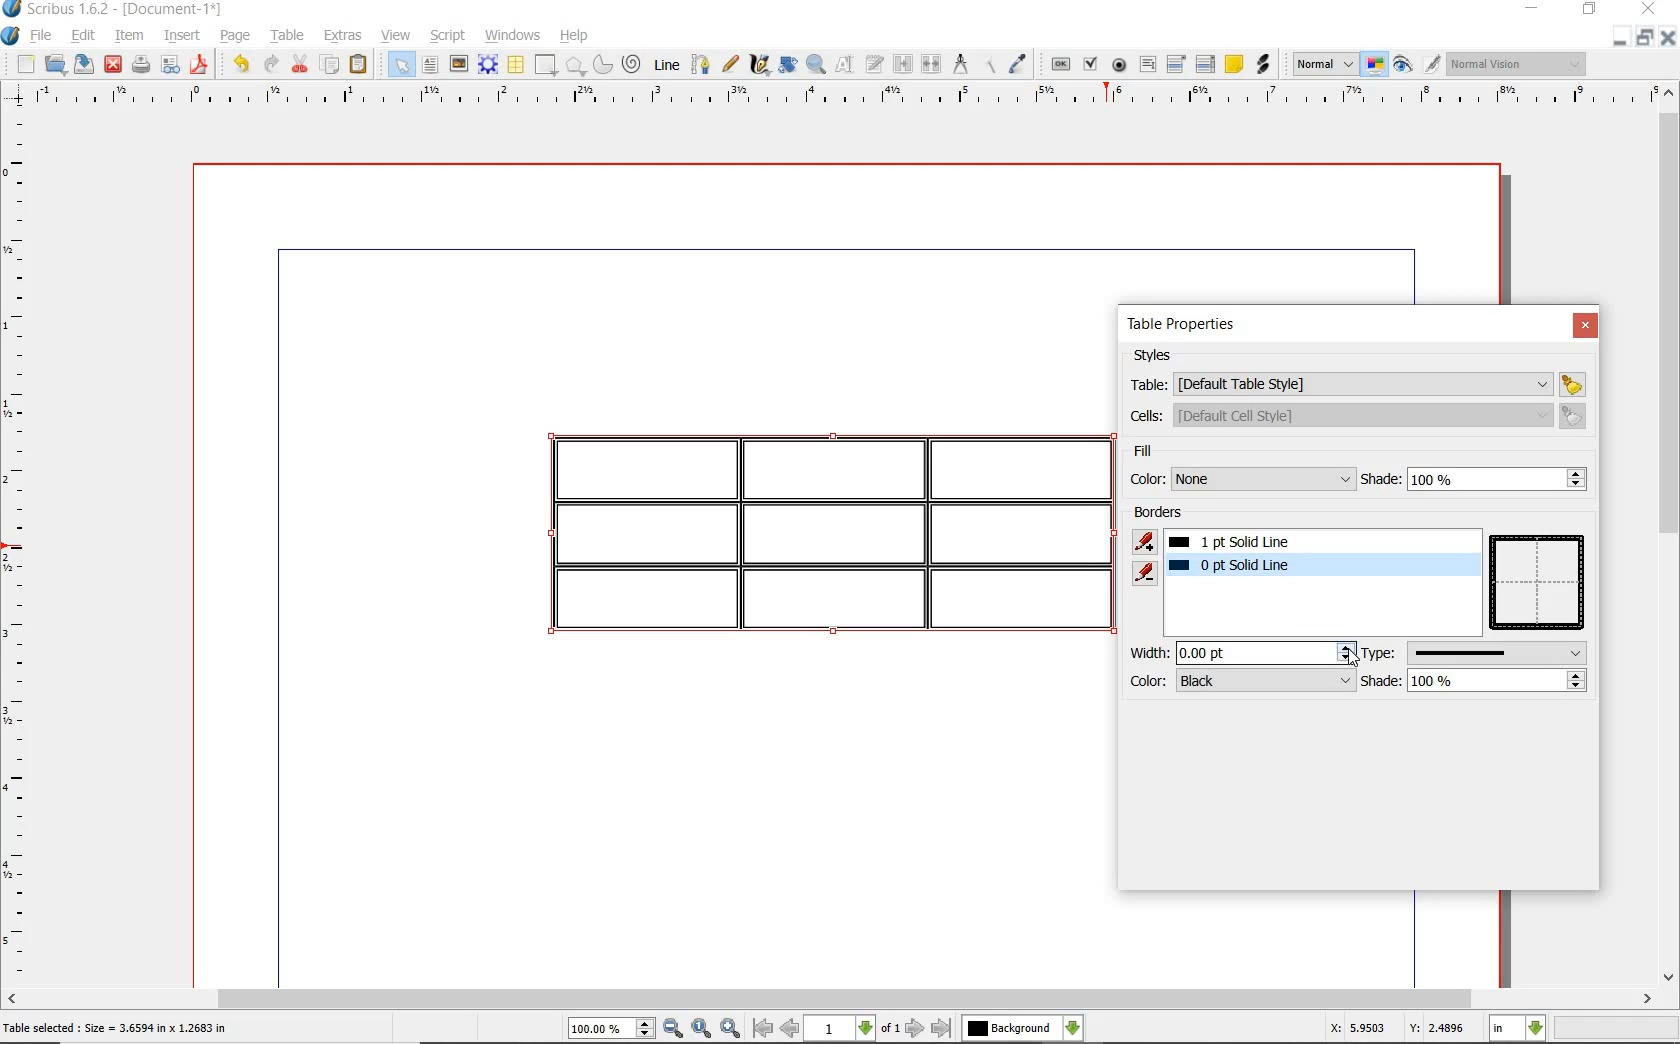  I want to click on select the current layer, so click(1024, 1026).